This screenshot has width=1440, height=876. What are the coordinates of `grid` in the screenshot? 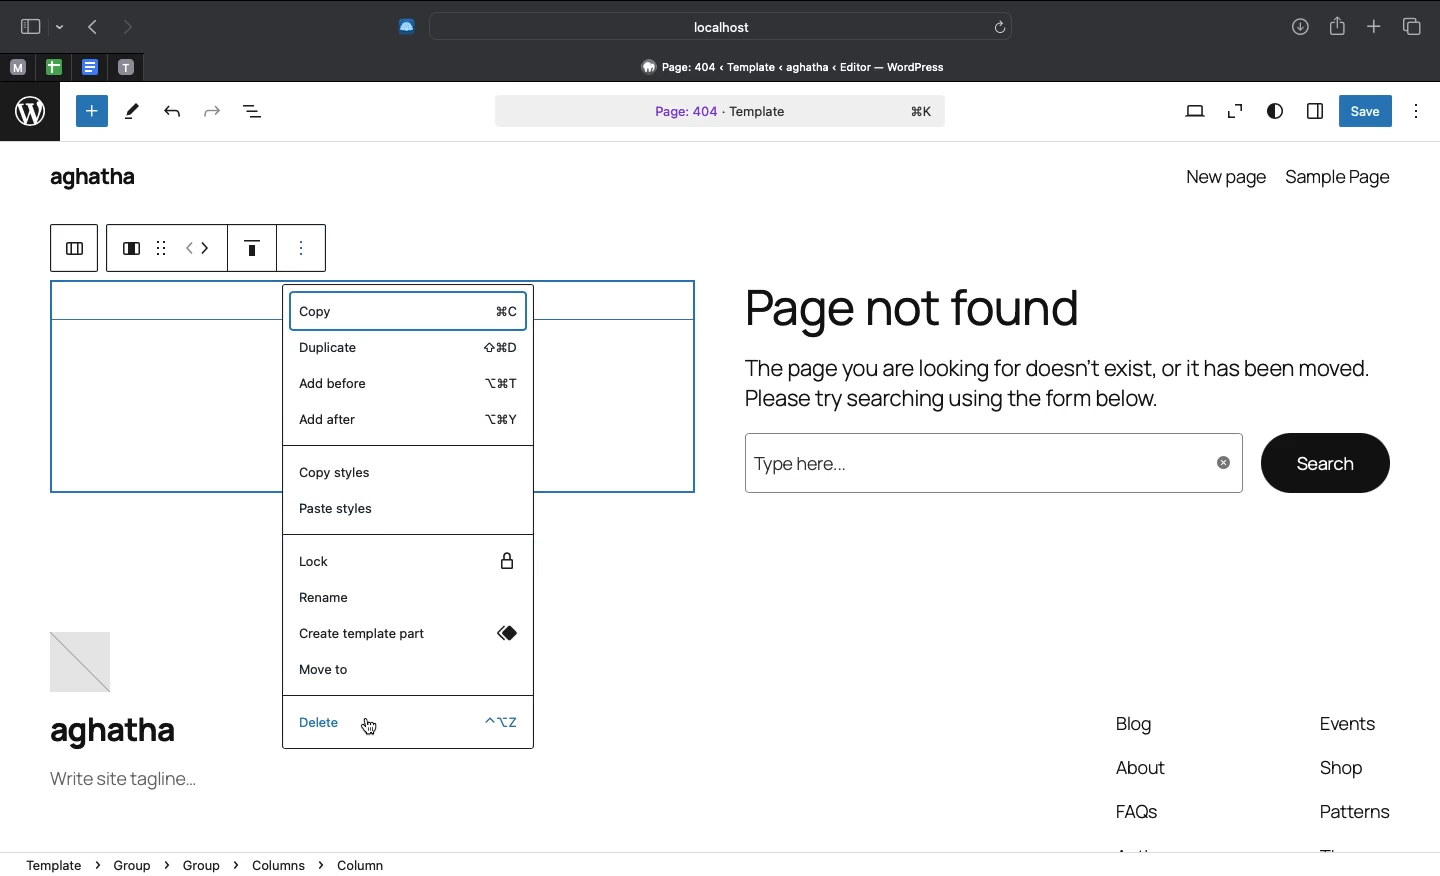 It's located at (160, 248).